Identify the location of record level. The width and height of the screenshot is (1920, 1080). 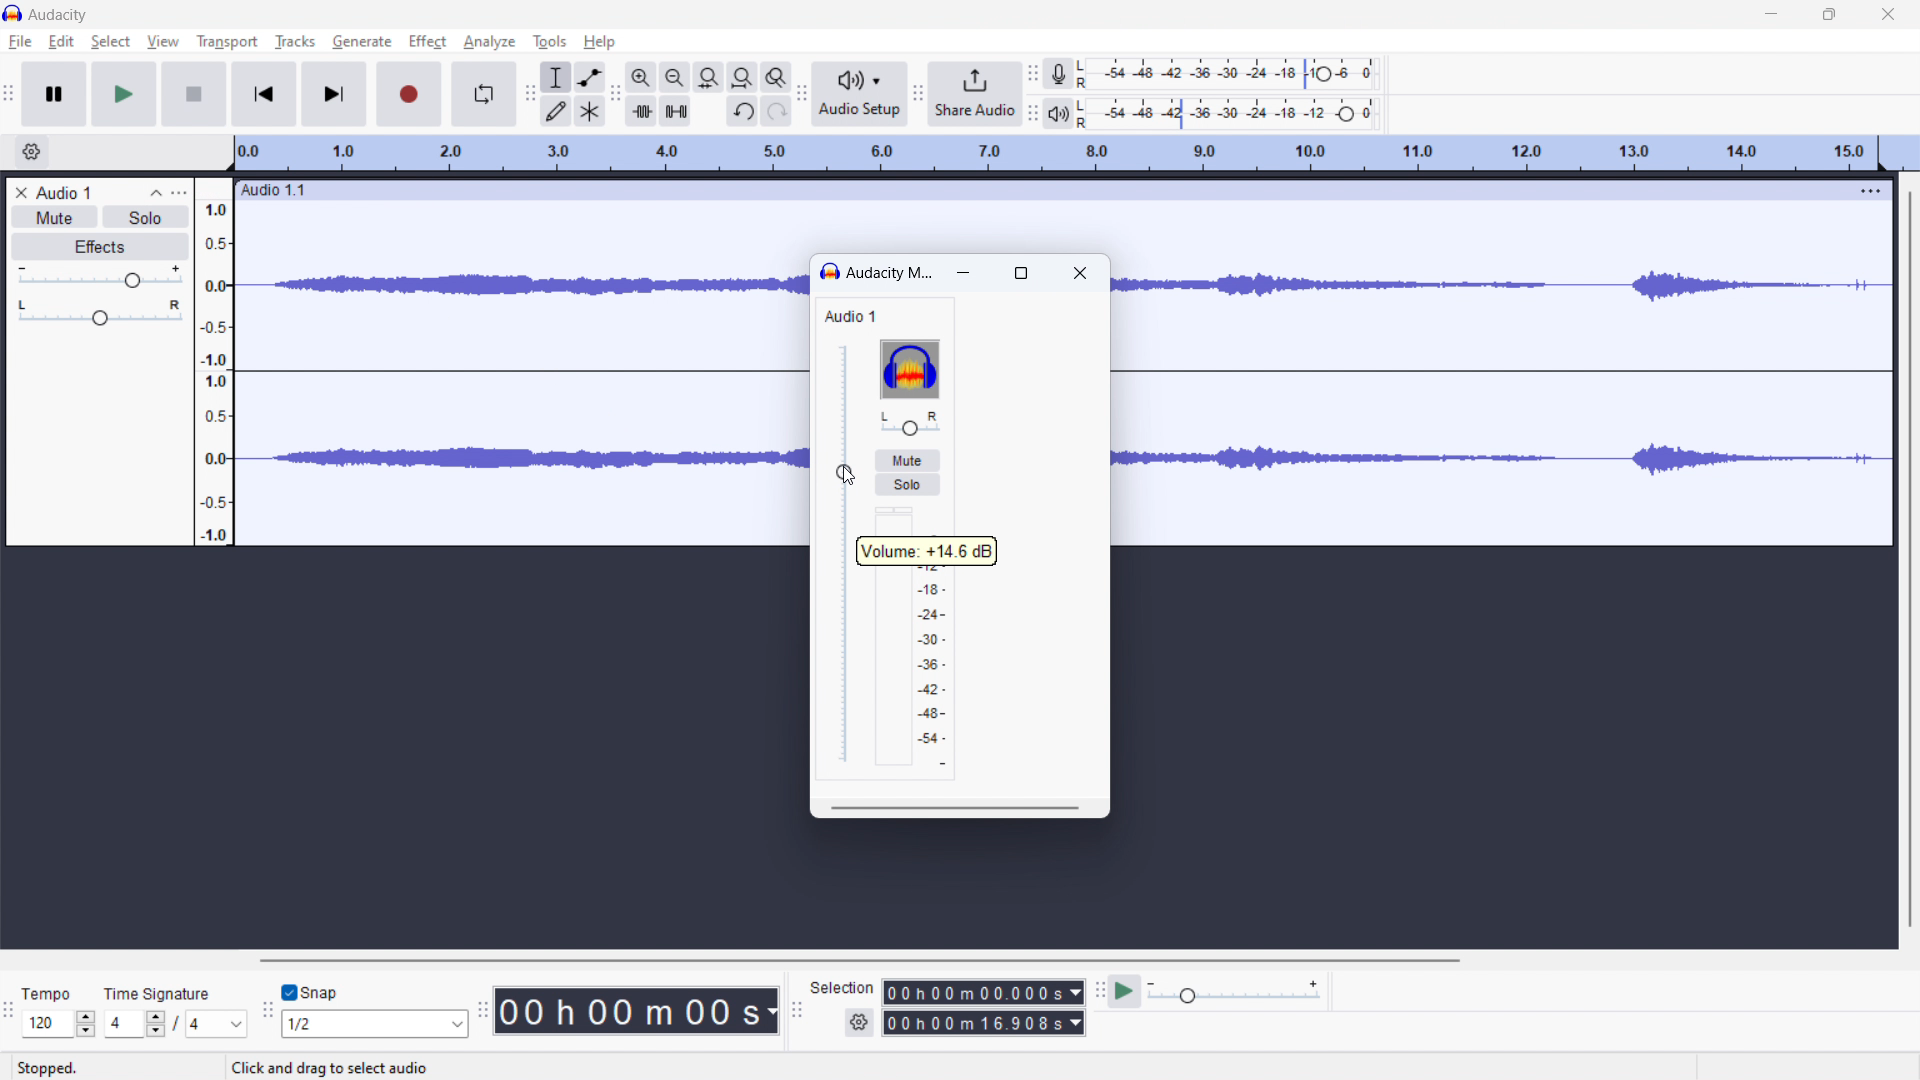
(1234, 74).